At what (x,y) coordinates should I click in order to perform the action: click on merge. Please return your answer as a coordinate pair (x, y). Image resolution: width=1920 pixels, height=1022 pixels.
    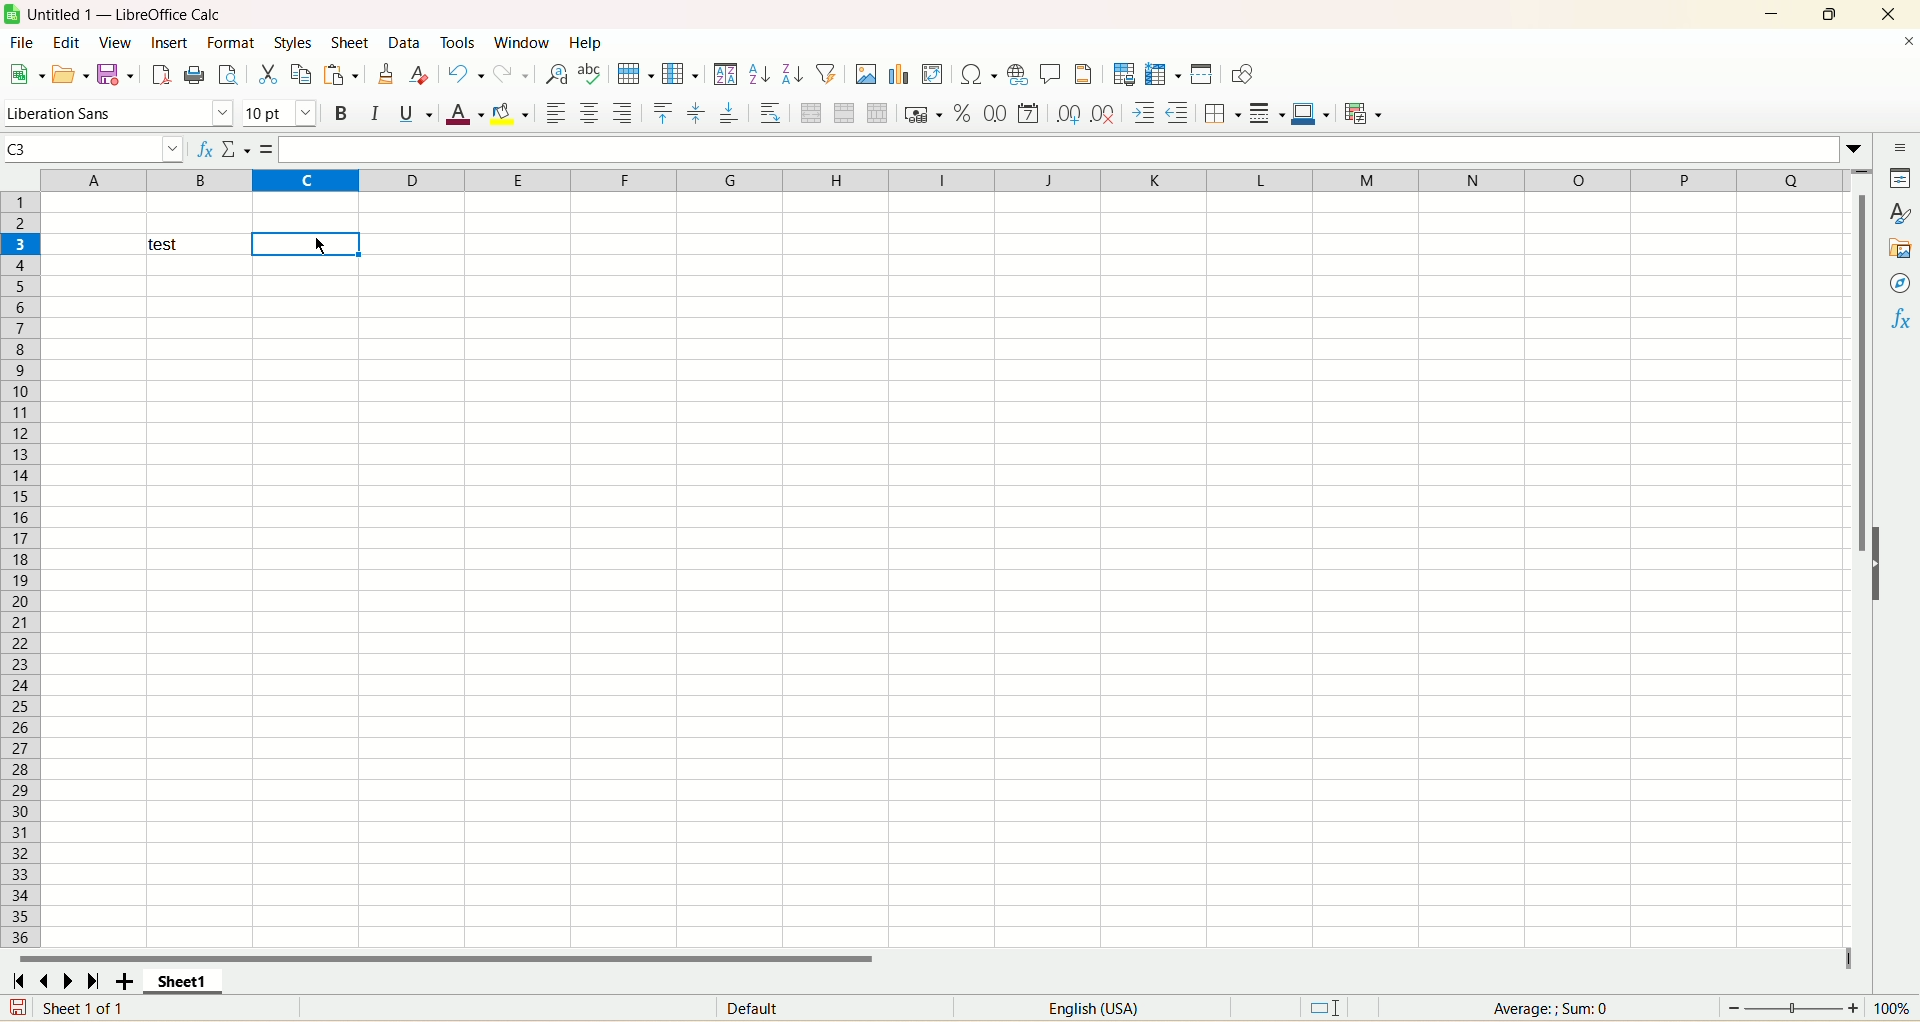
    Looking at the image, I should click on (845, 113).